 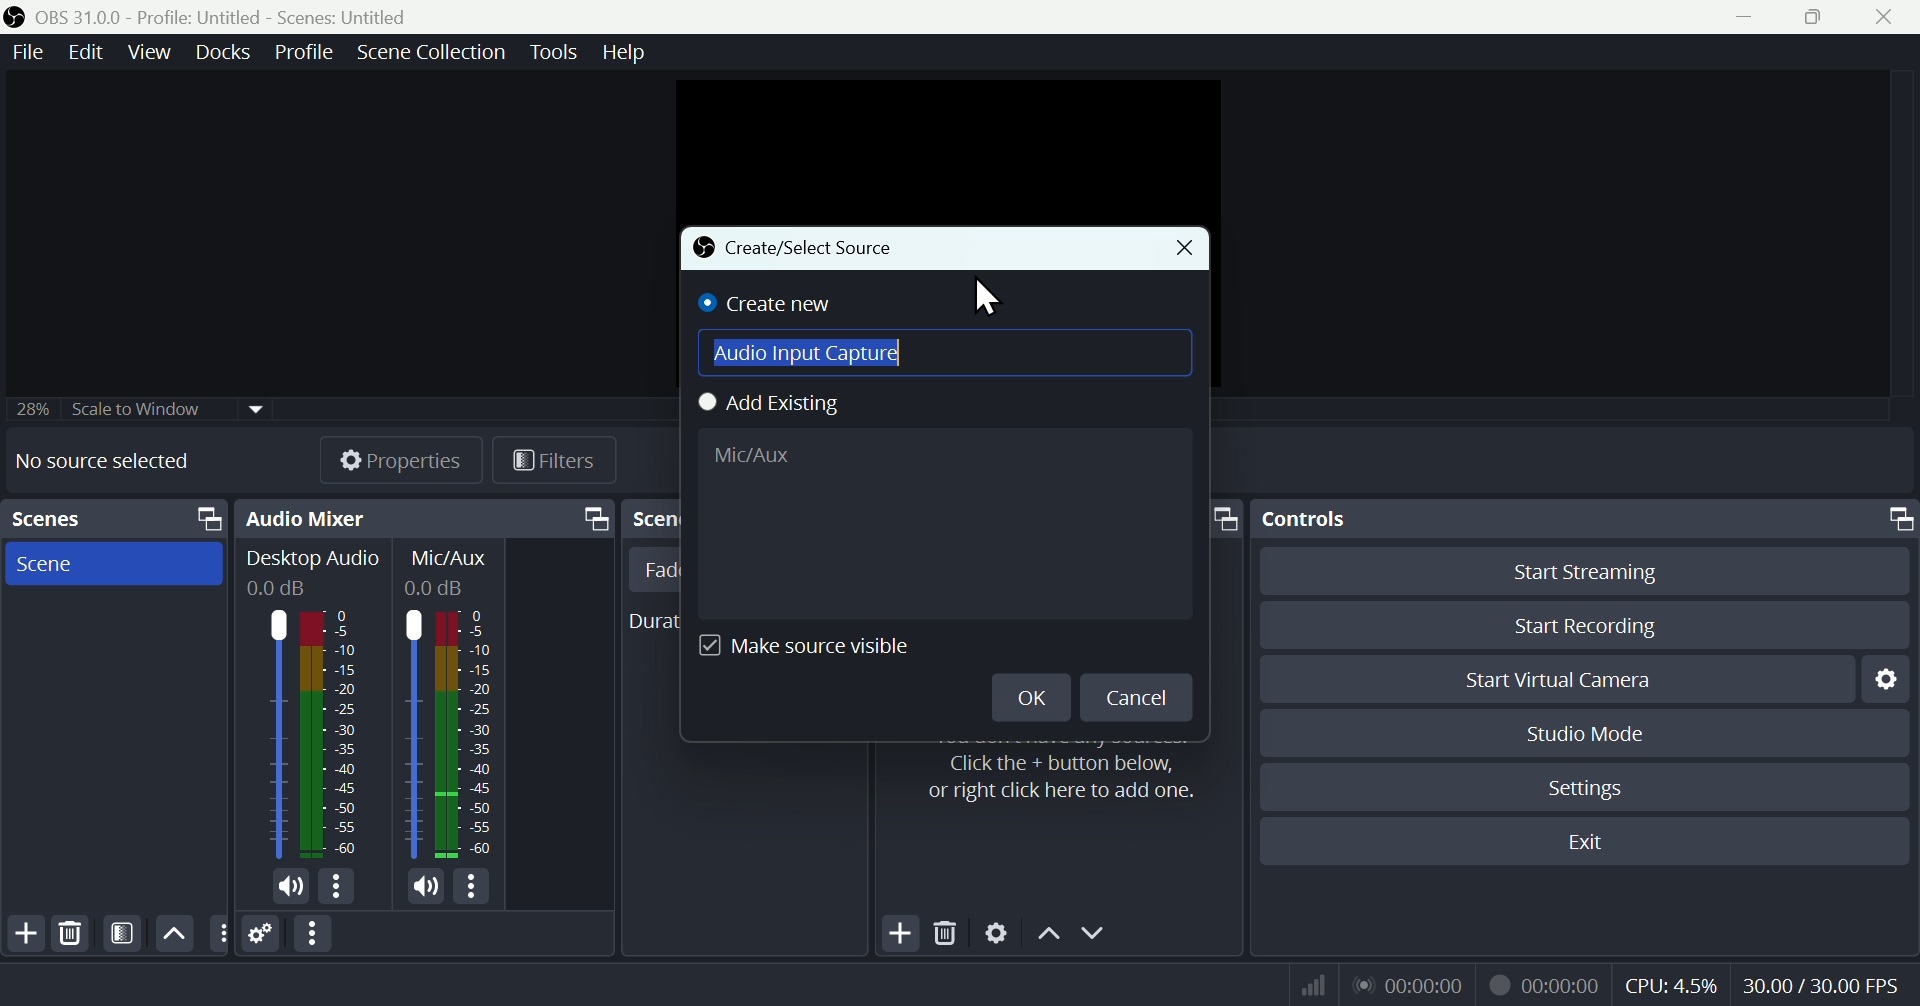 I want to click on 0.0dB, so click(x=279, y=589).